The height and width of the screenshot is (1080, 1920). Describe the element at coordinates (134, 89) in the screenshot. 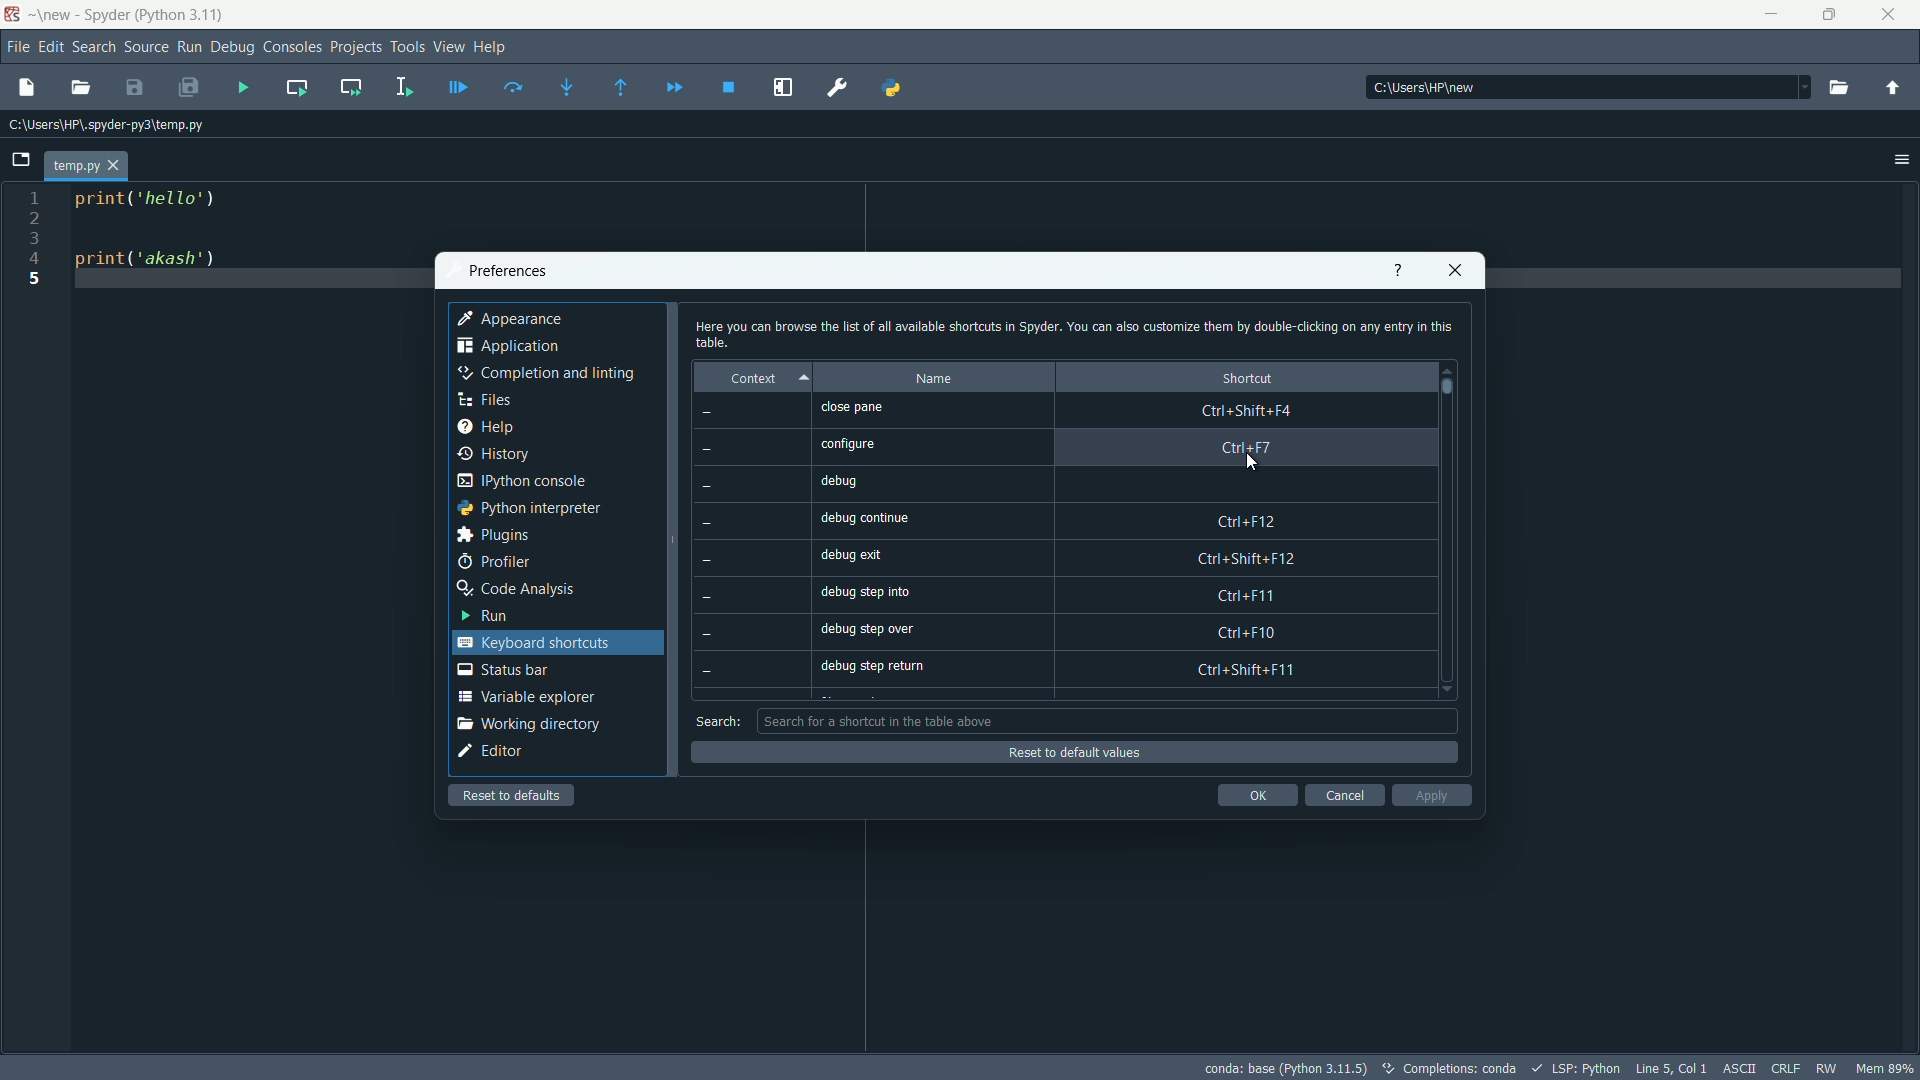

I see `save file` at that location.